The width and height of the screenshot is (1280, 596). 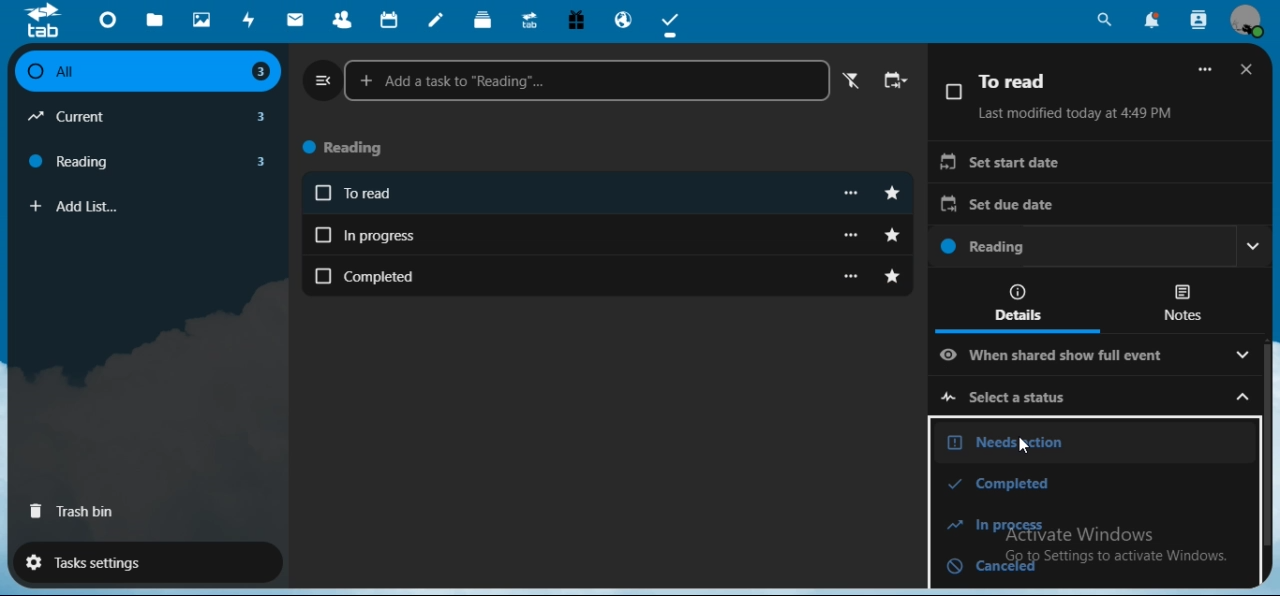 I want to click on completed, so click(x=586, y=275).